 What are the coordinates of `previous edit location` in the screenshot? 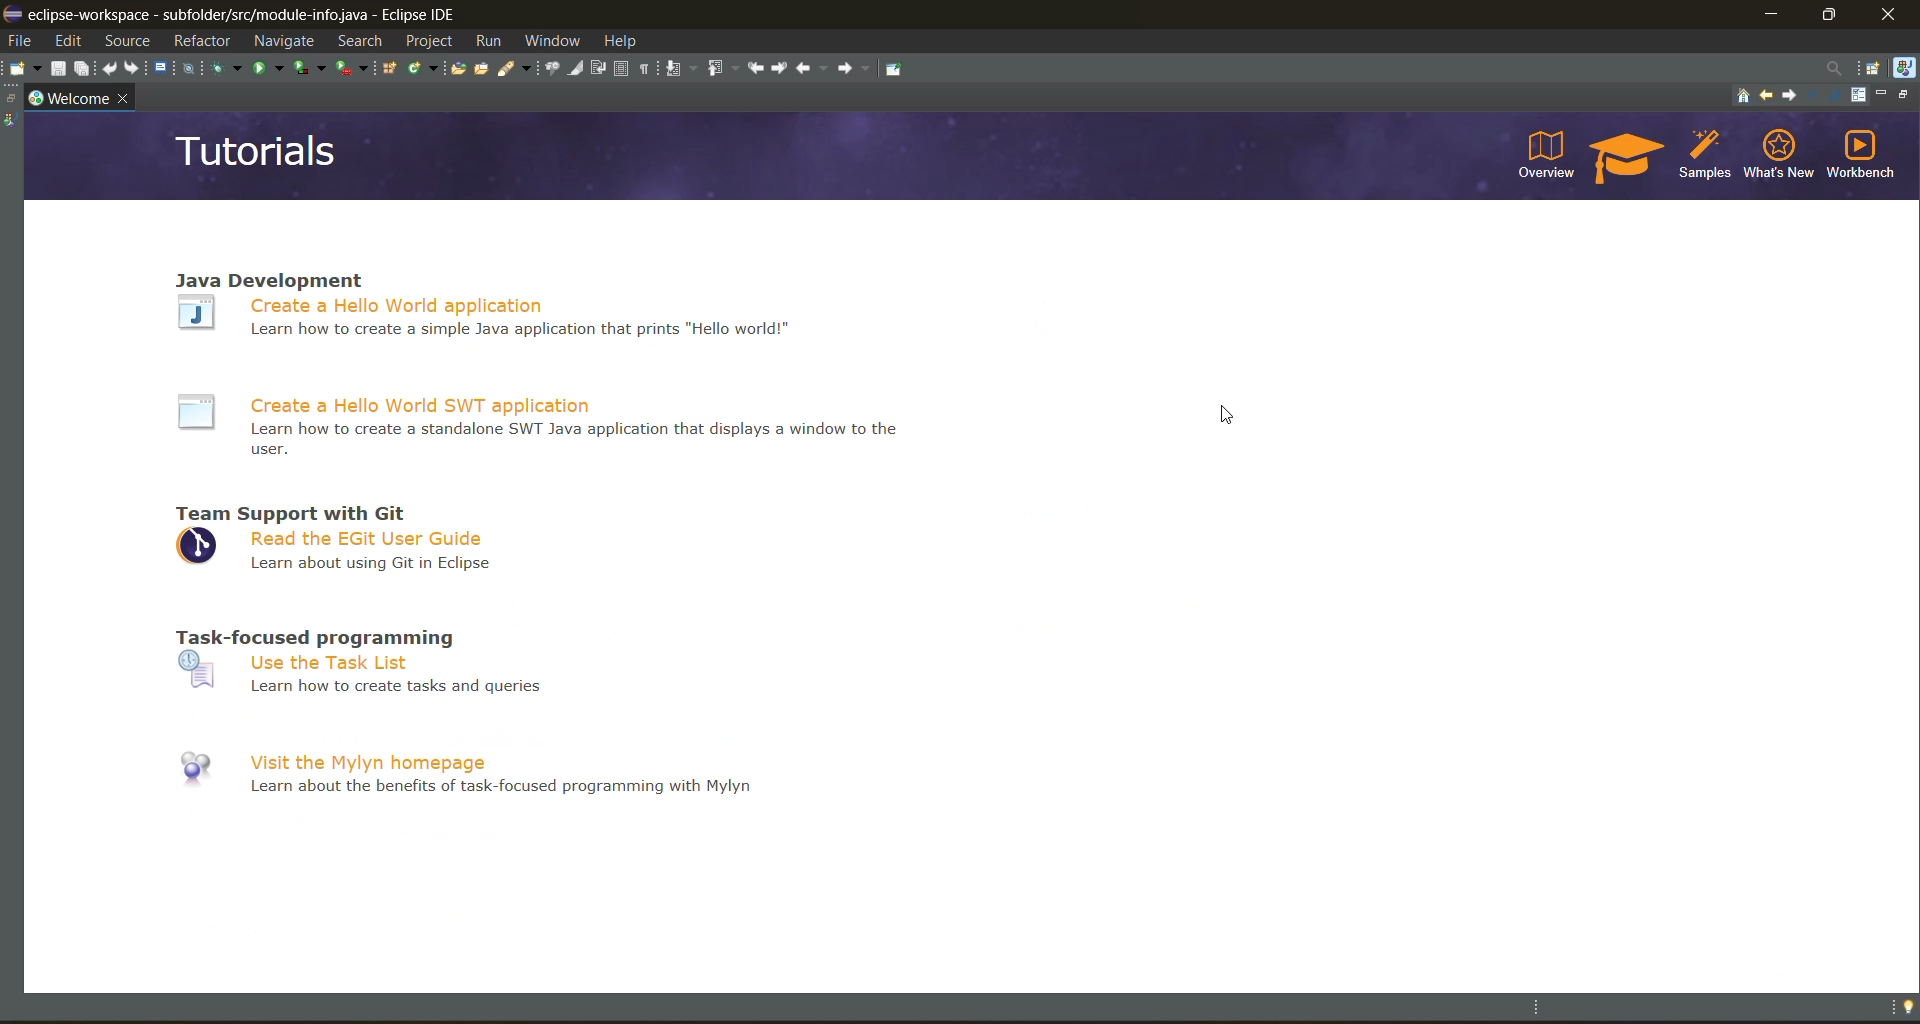 It's located at (761, 67).